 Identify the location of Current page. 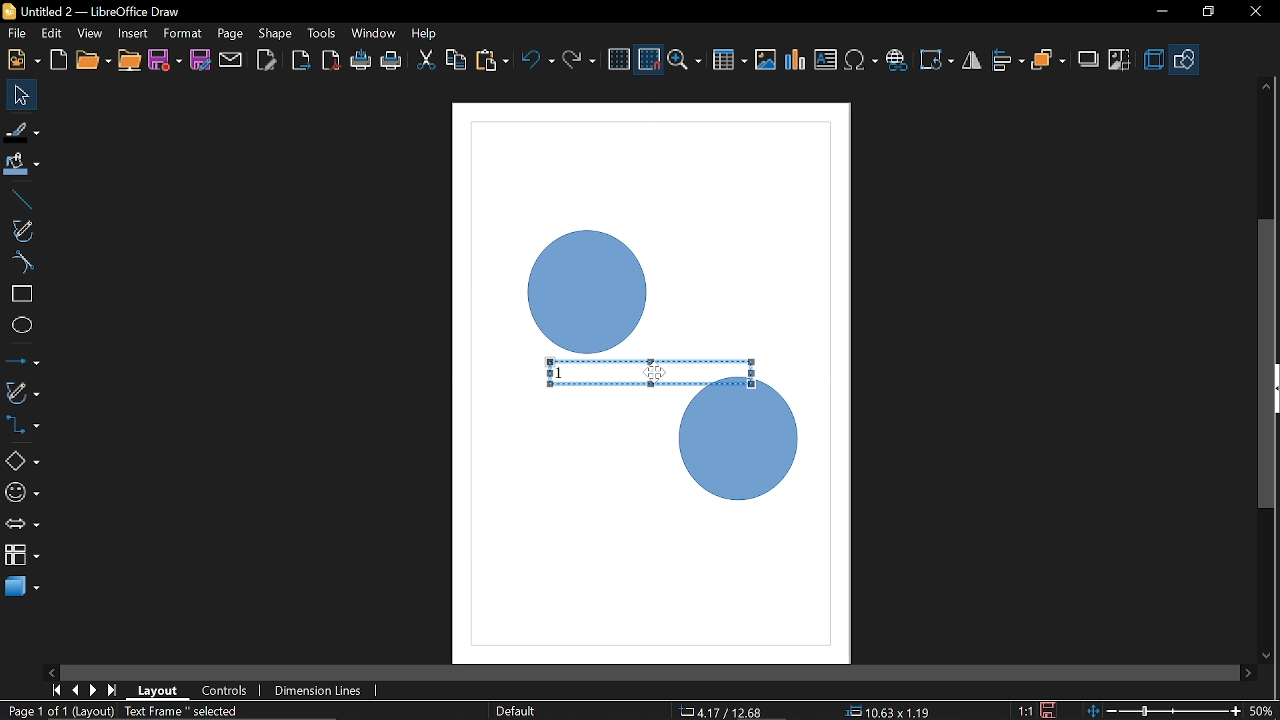
(127, 712).